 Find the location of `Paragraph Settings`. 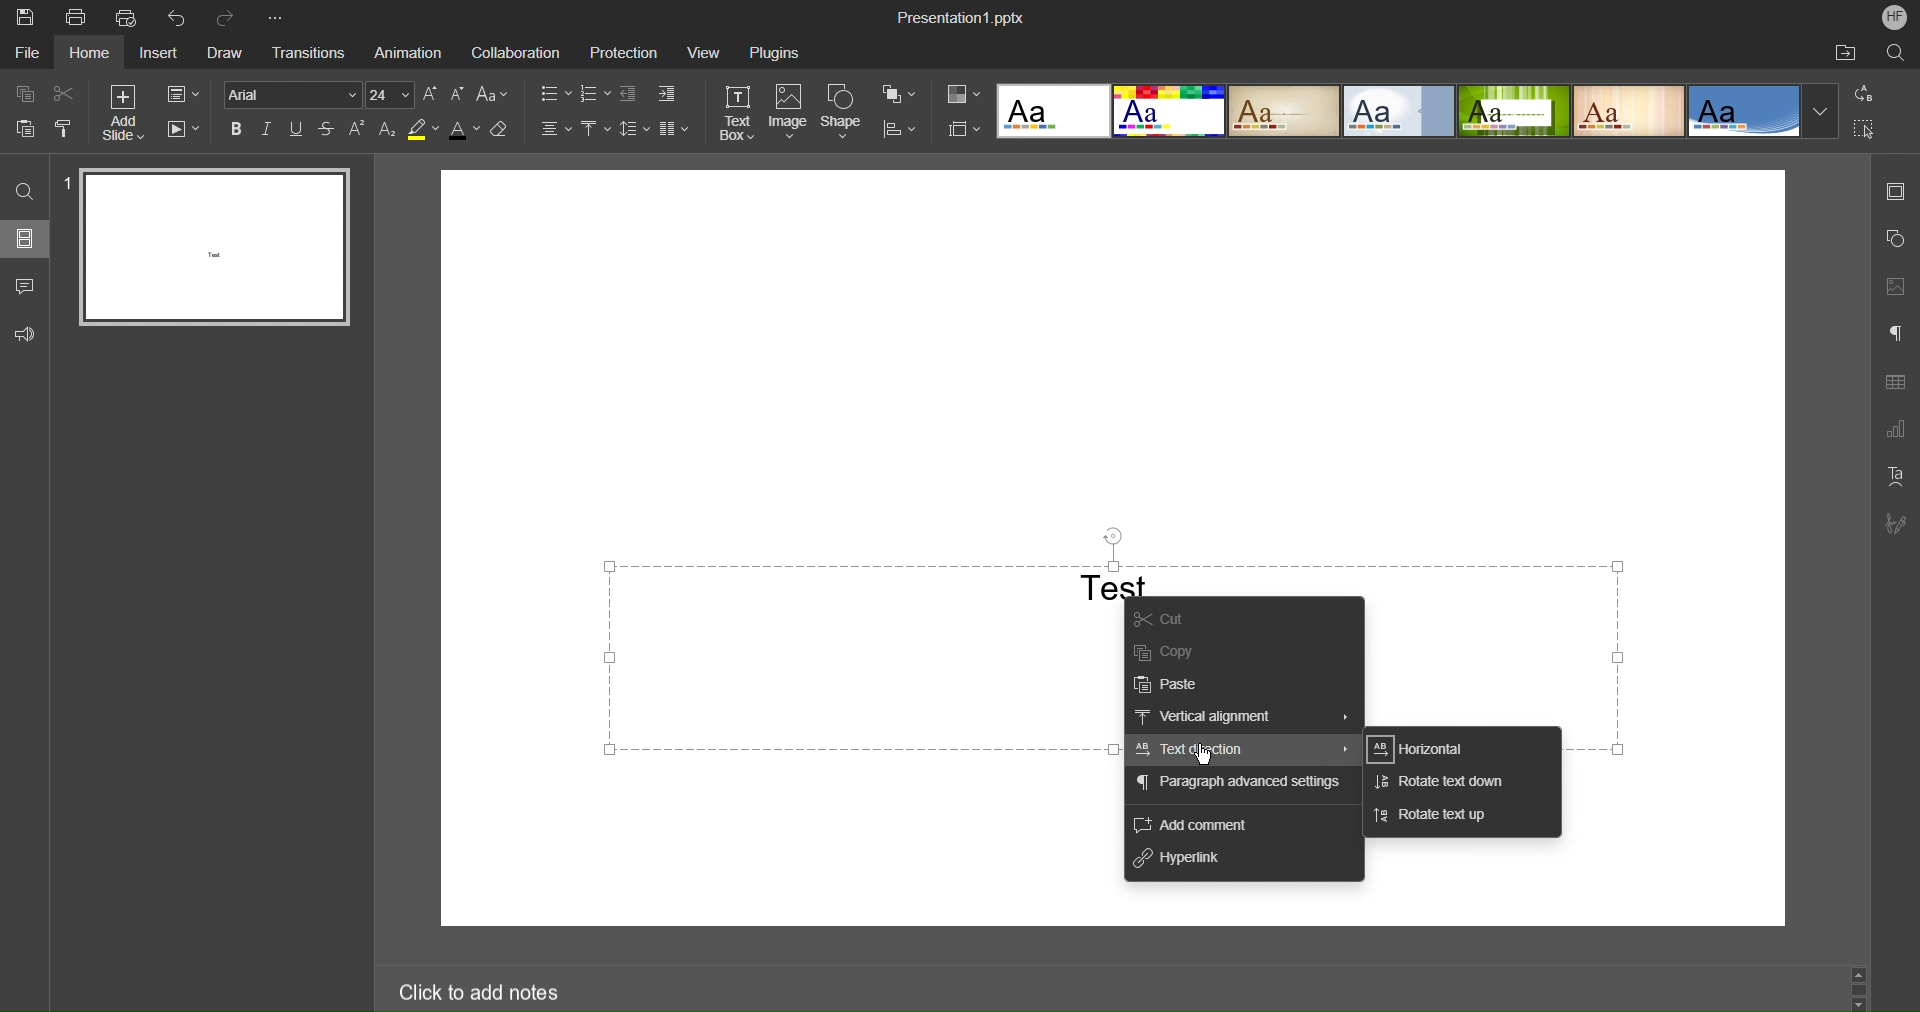

Paragraph Settings is located at coordinates (1894, 335).